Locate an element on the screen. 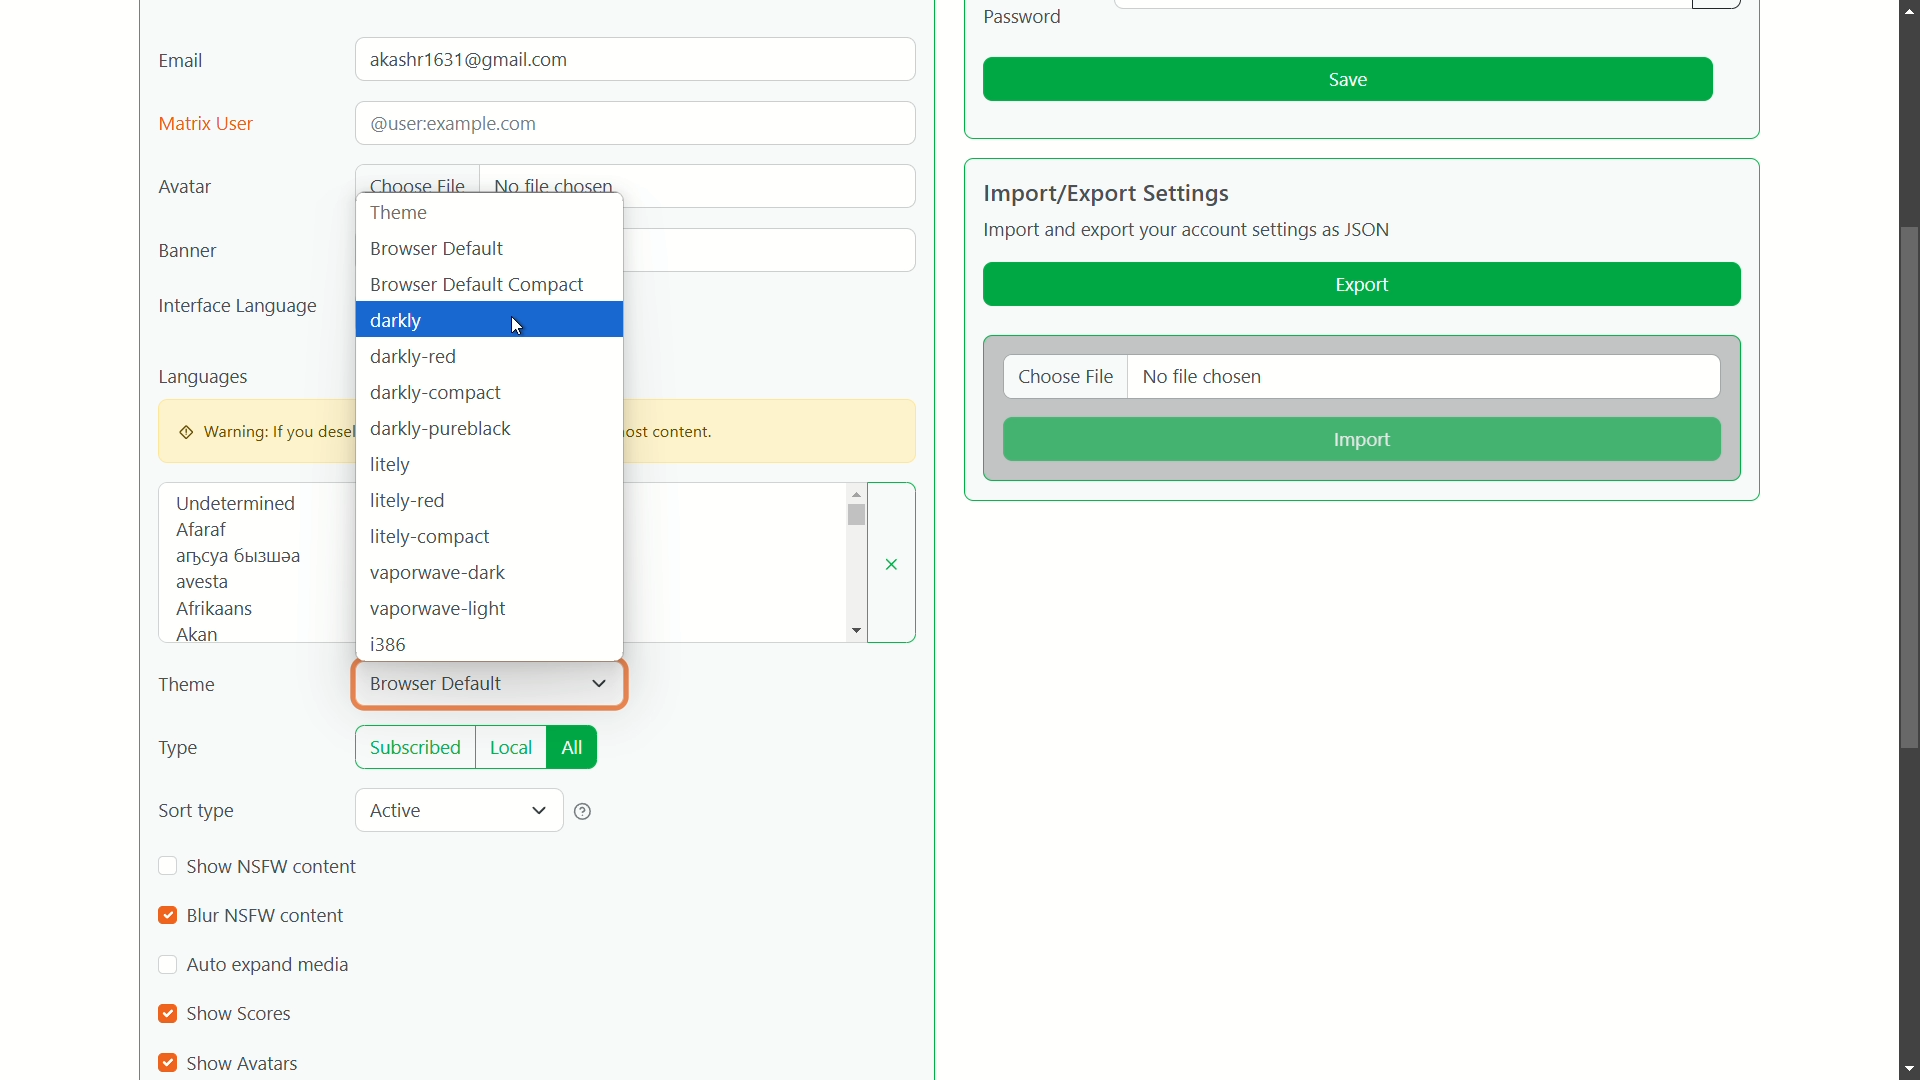 The image size is (1920, 1080). languages is located at coordinates (205, 377).